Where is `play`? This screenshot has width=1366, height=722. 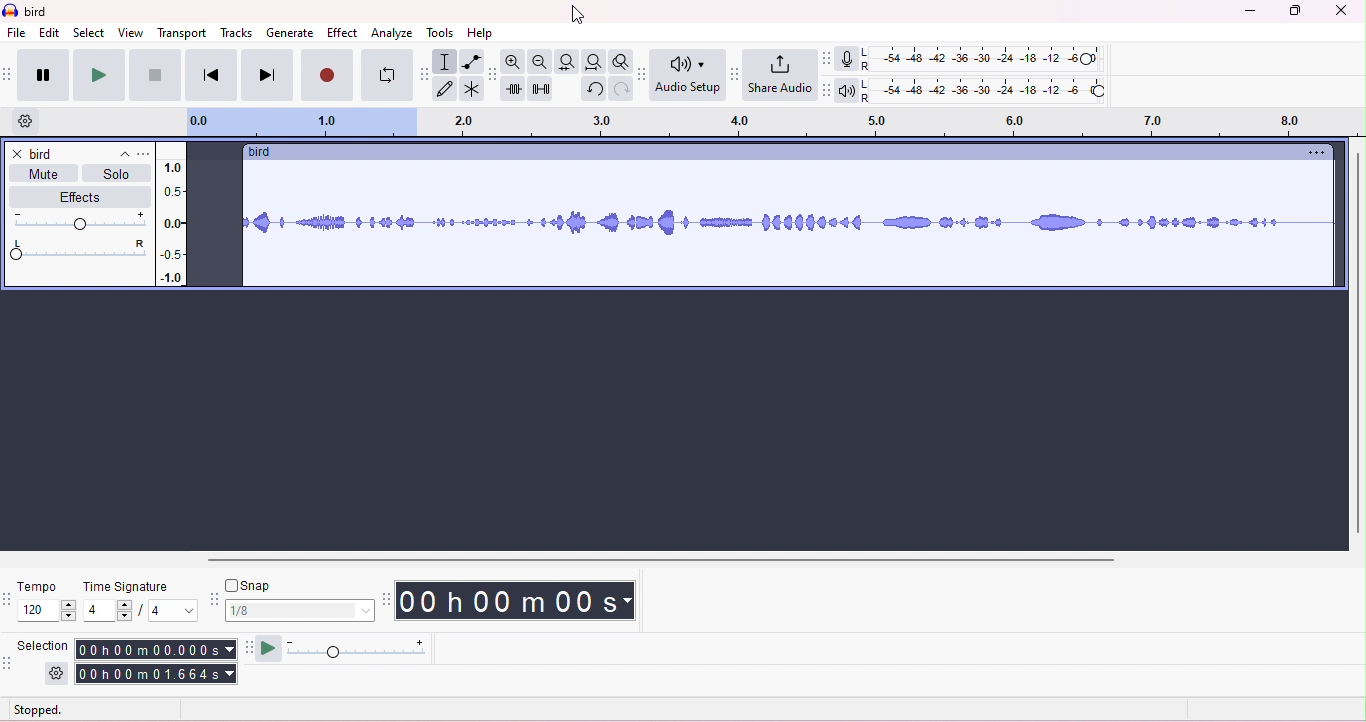 play is located at coordinates (98, 75).